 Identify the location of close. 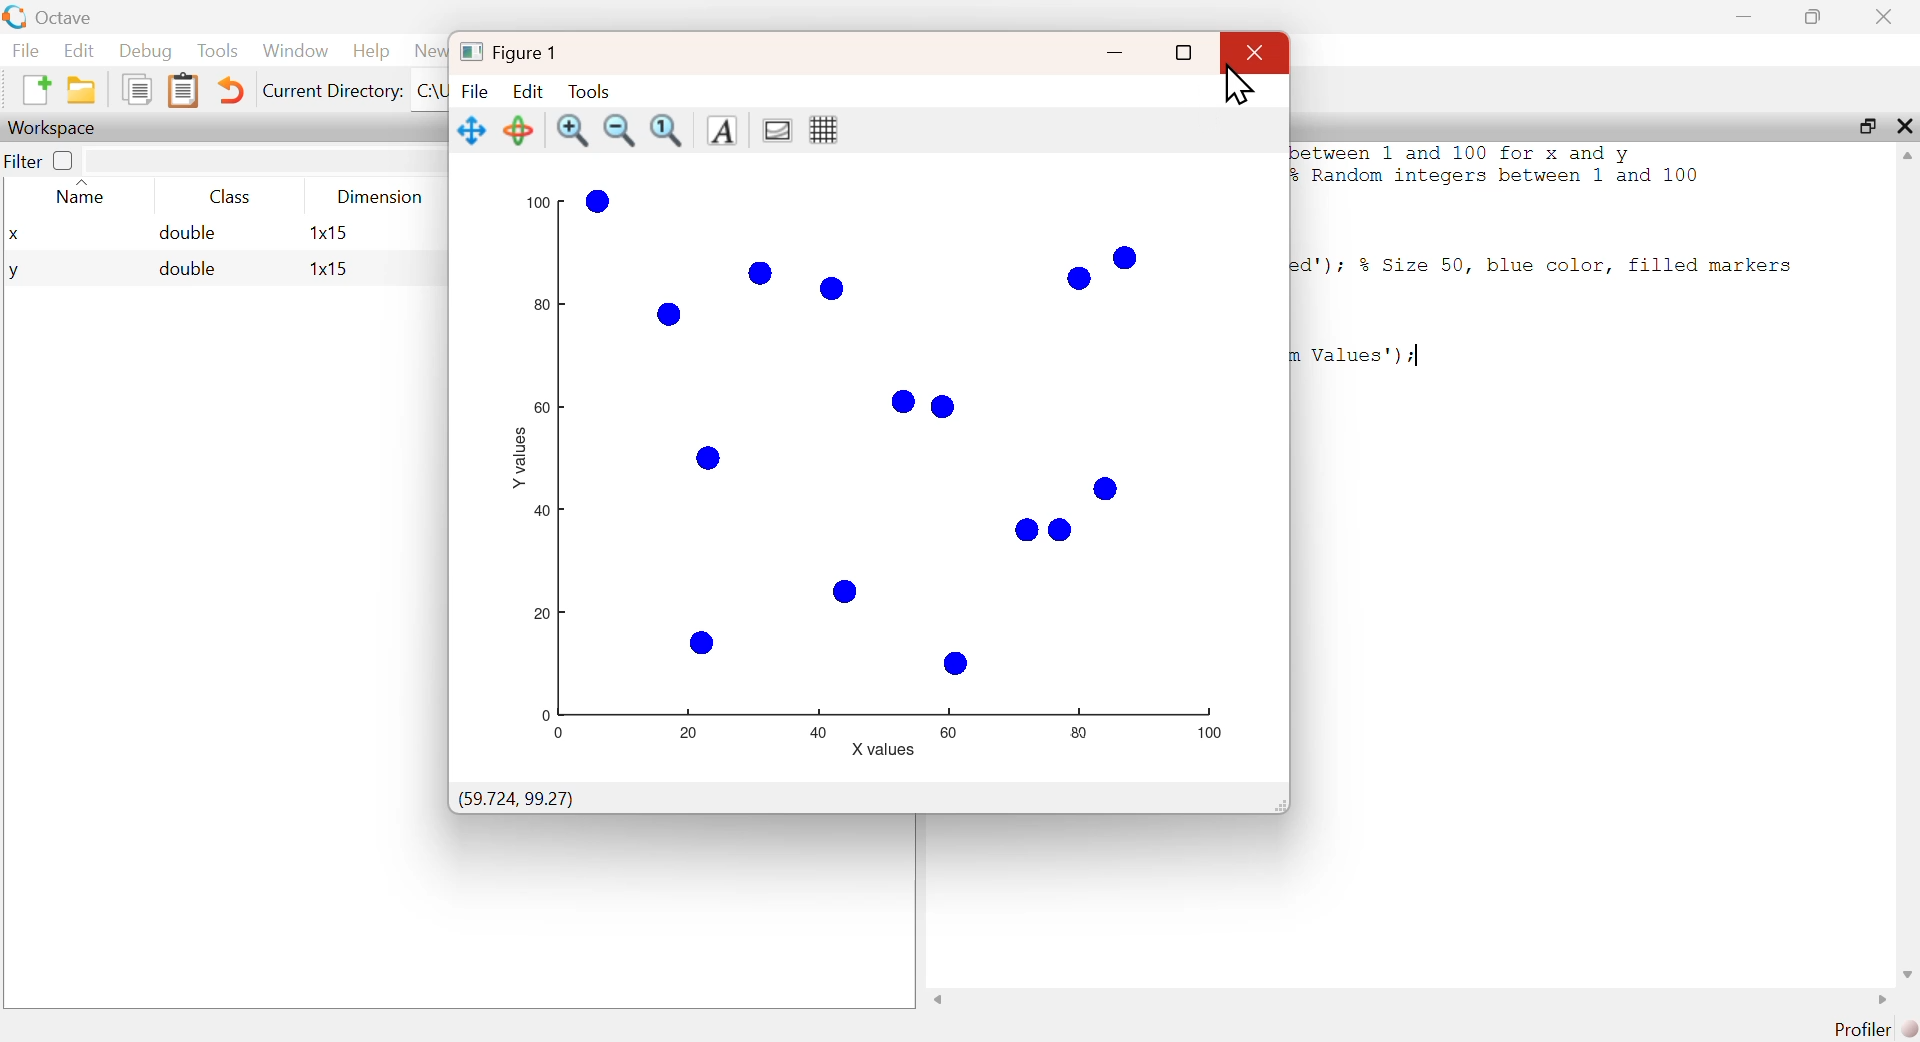
(1904, 125).